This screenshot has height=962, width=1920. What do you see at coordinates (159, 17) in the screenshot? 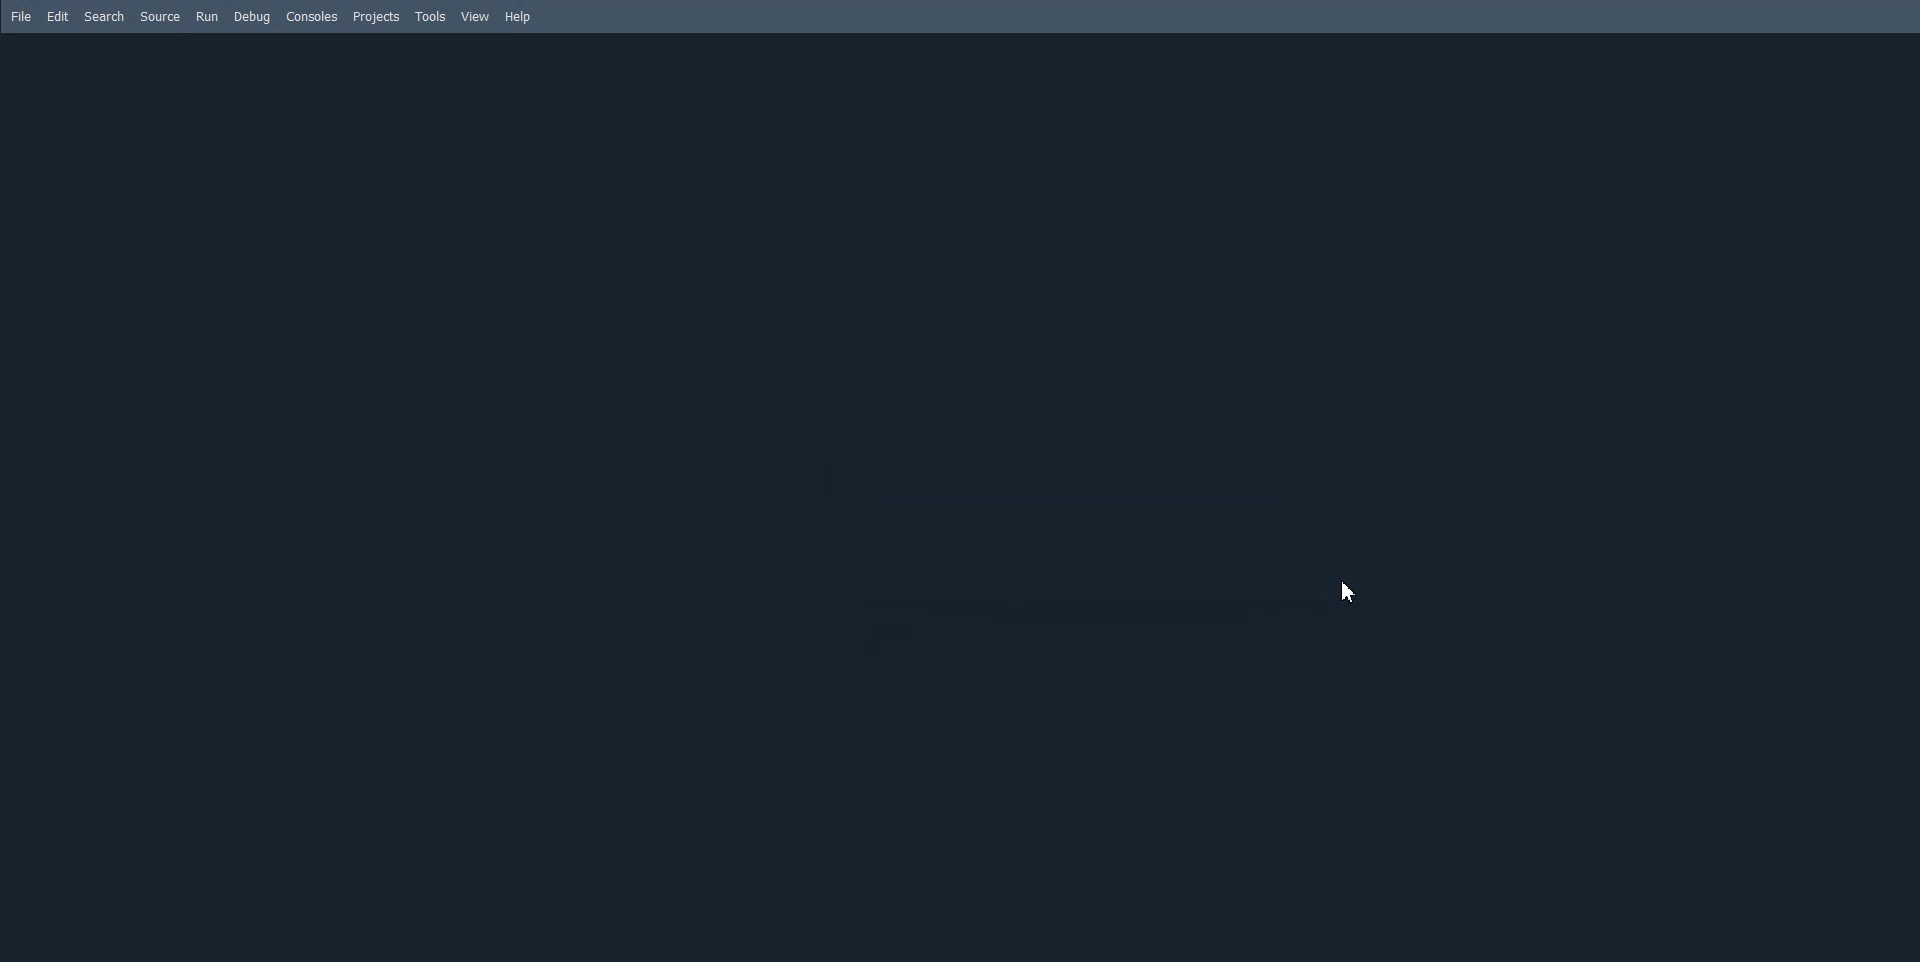
I see `Source` at bounding box center [159, 17].